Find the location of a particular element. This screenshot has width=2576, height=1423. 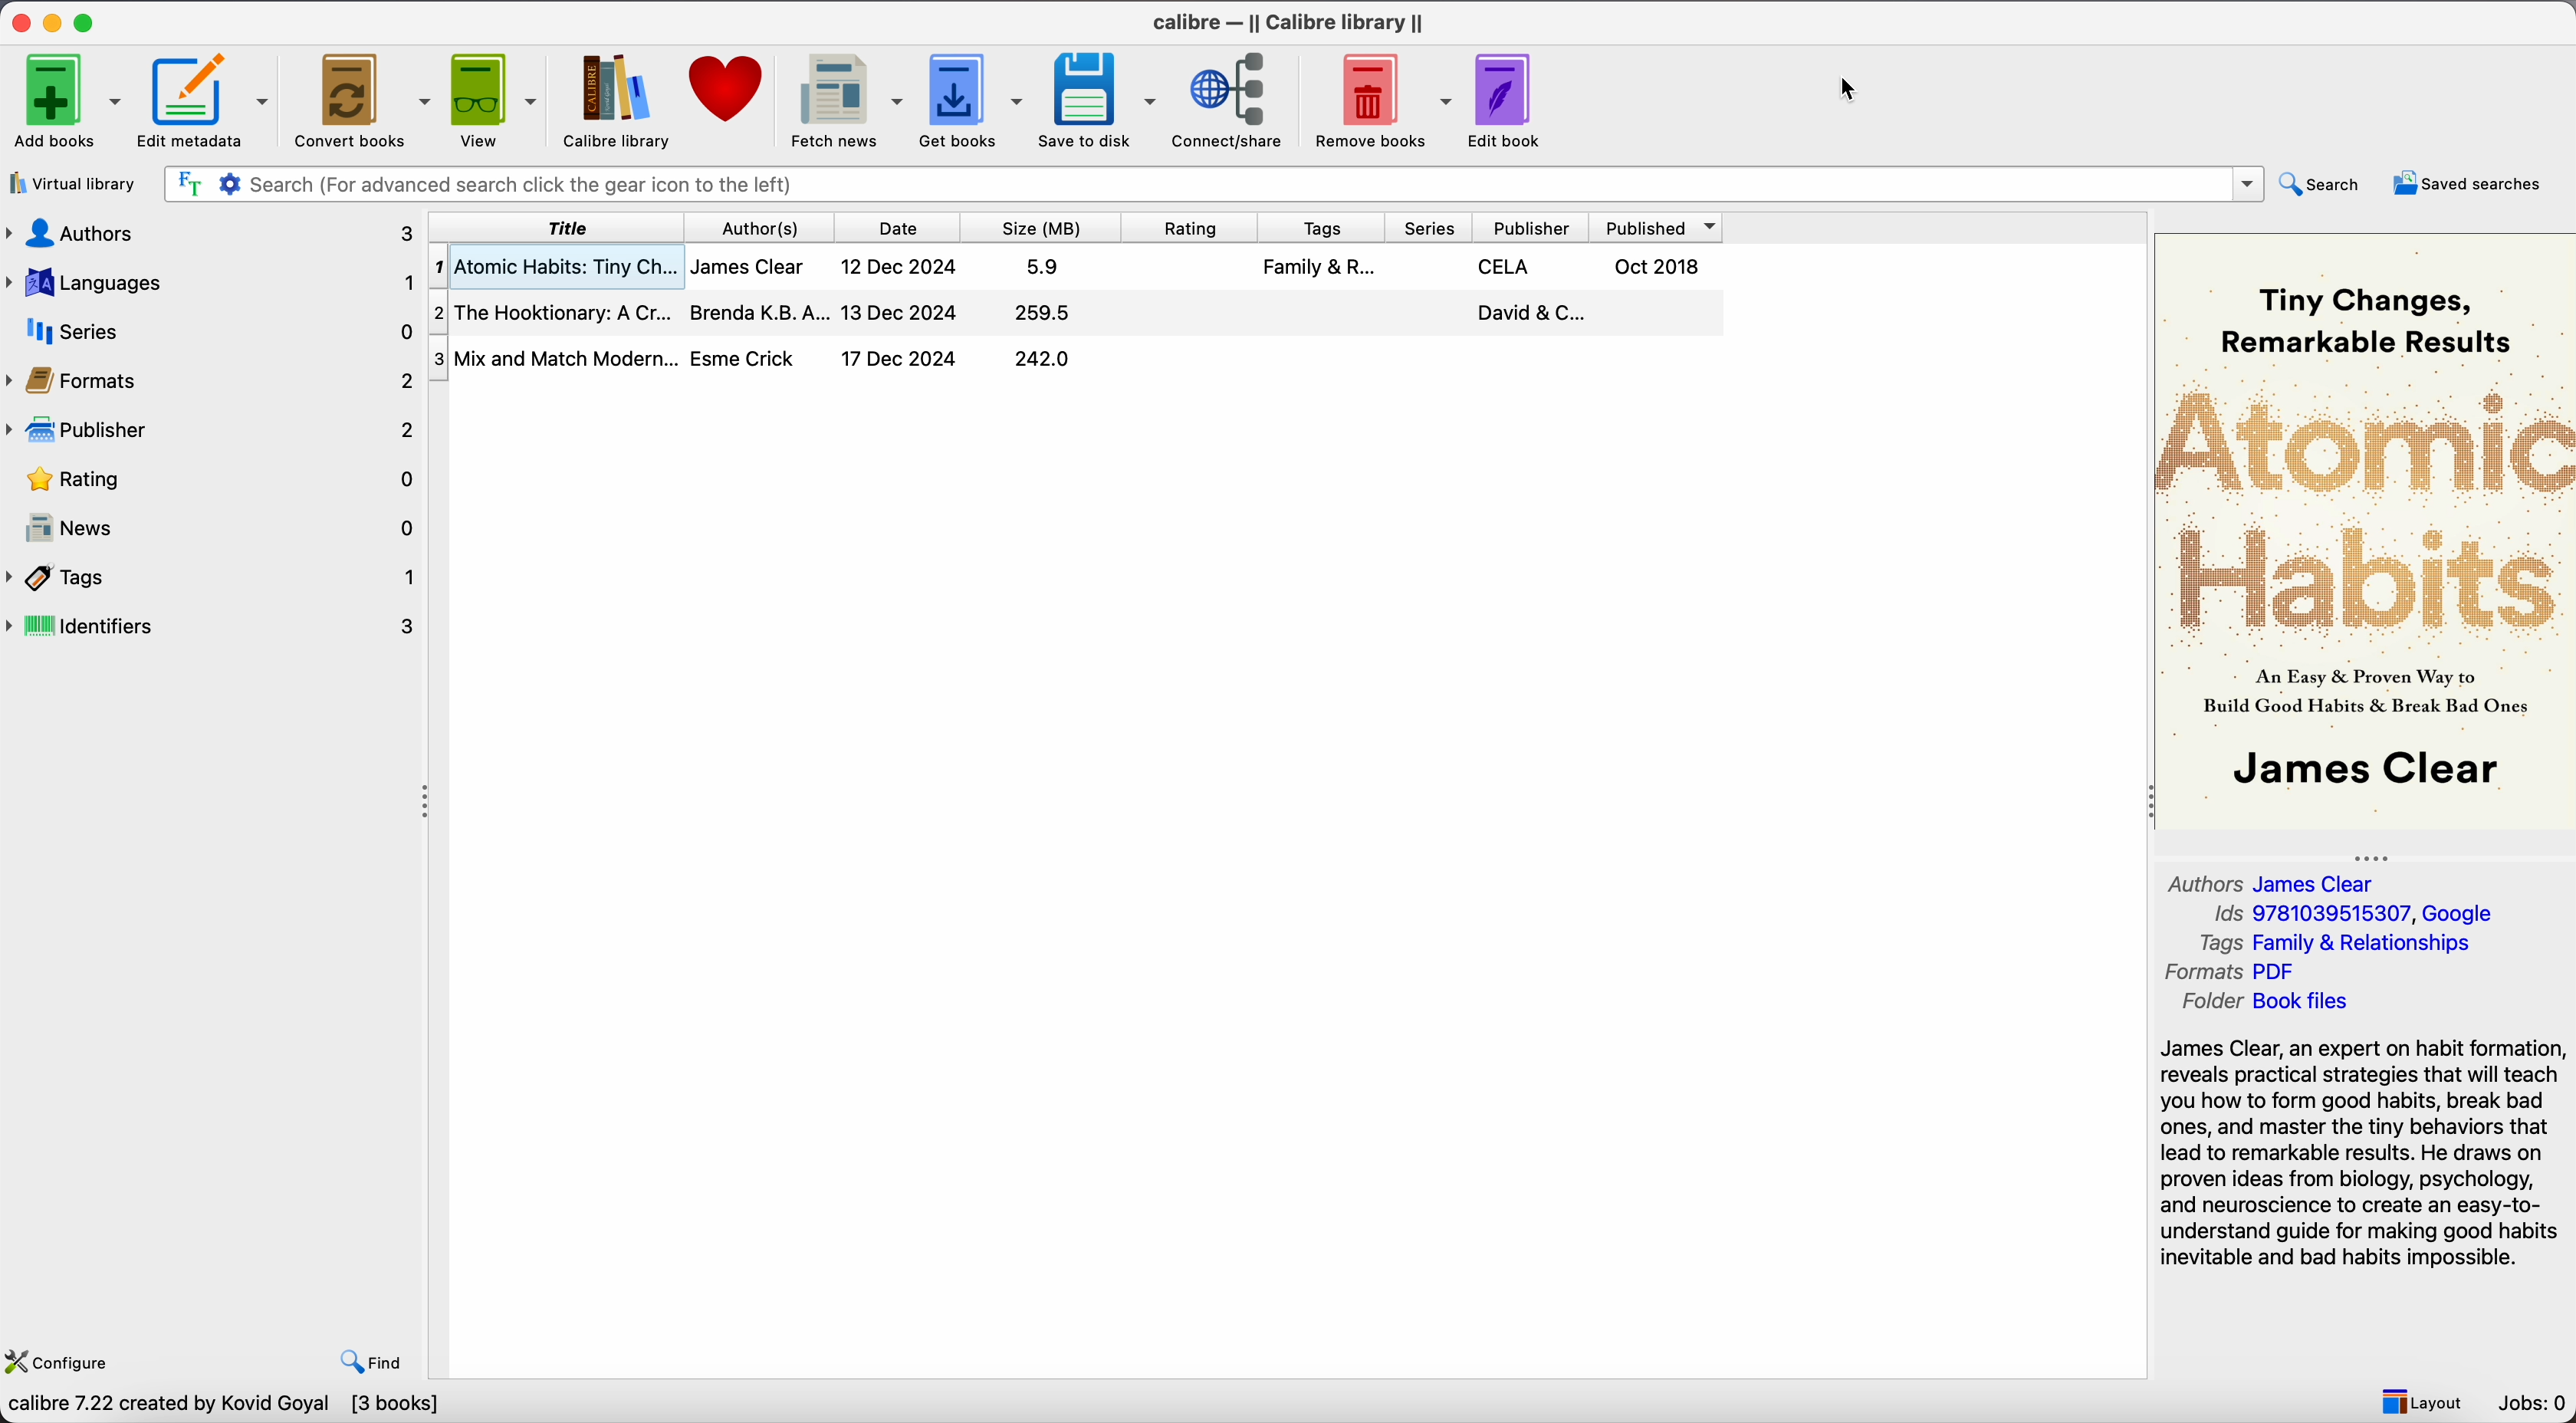

Atomic Habits: Tiny Ch... is located at coordinates (554, 268).